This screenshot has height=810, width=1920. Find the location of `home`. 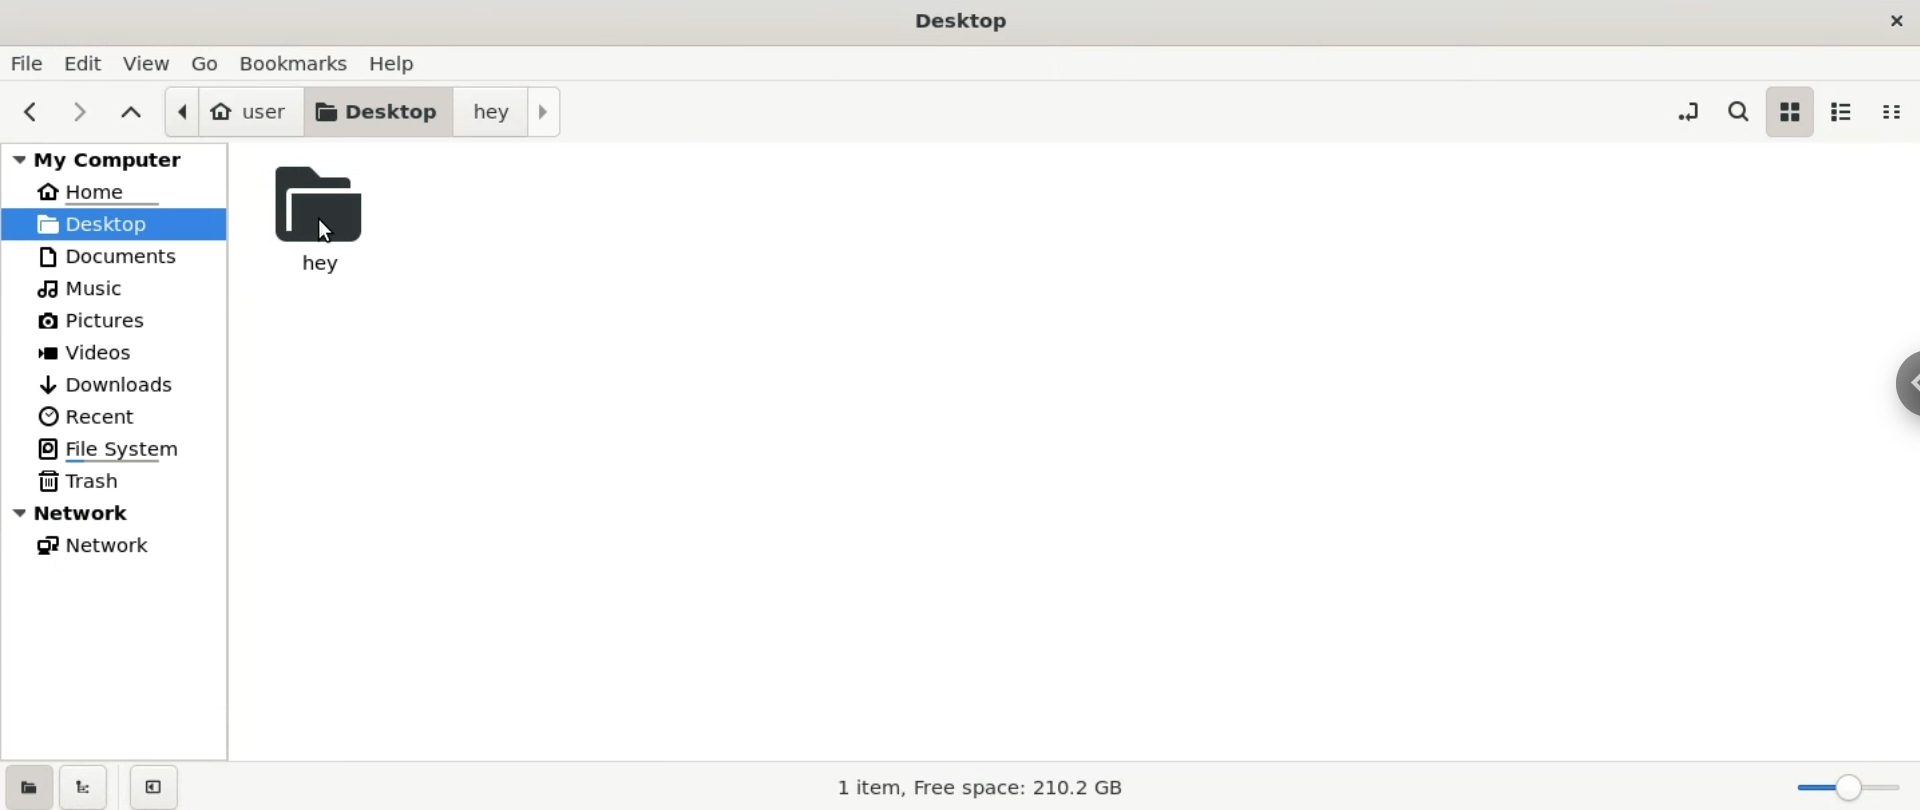

home is located at coordinates (115, 192).